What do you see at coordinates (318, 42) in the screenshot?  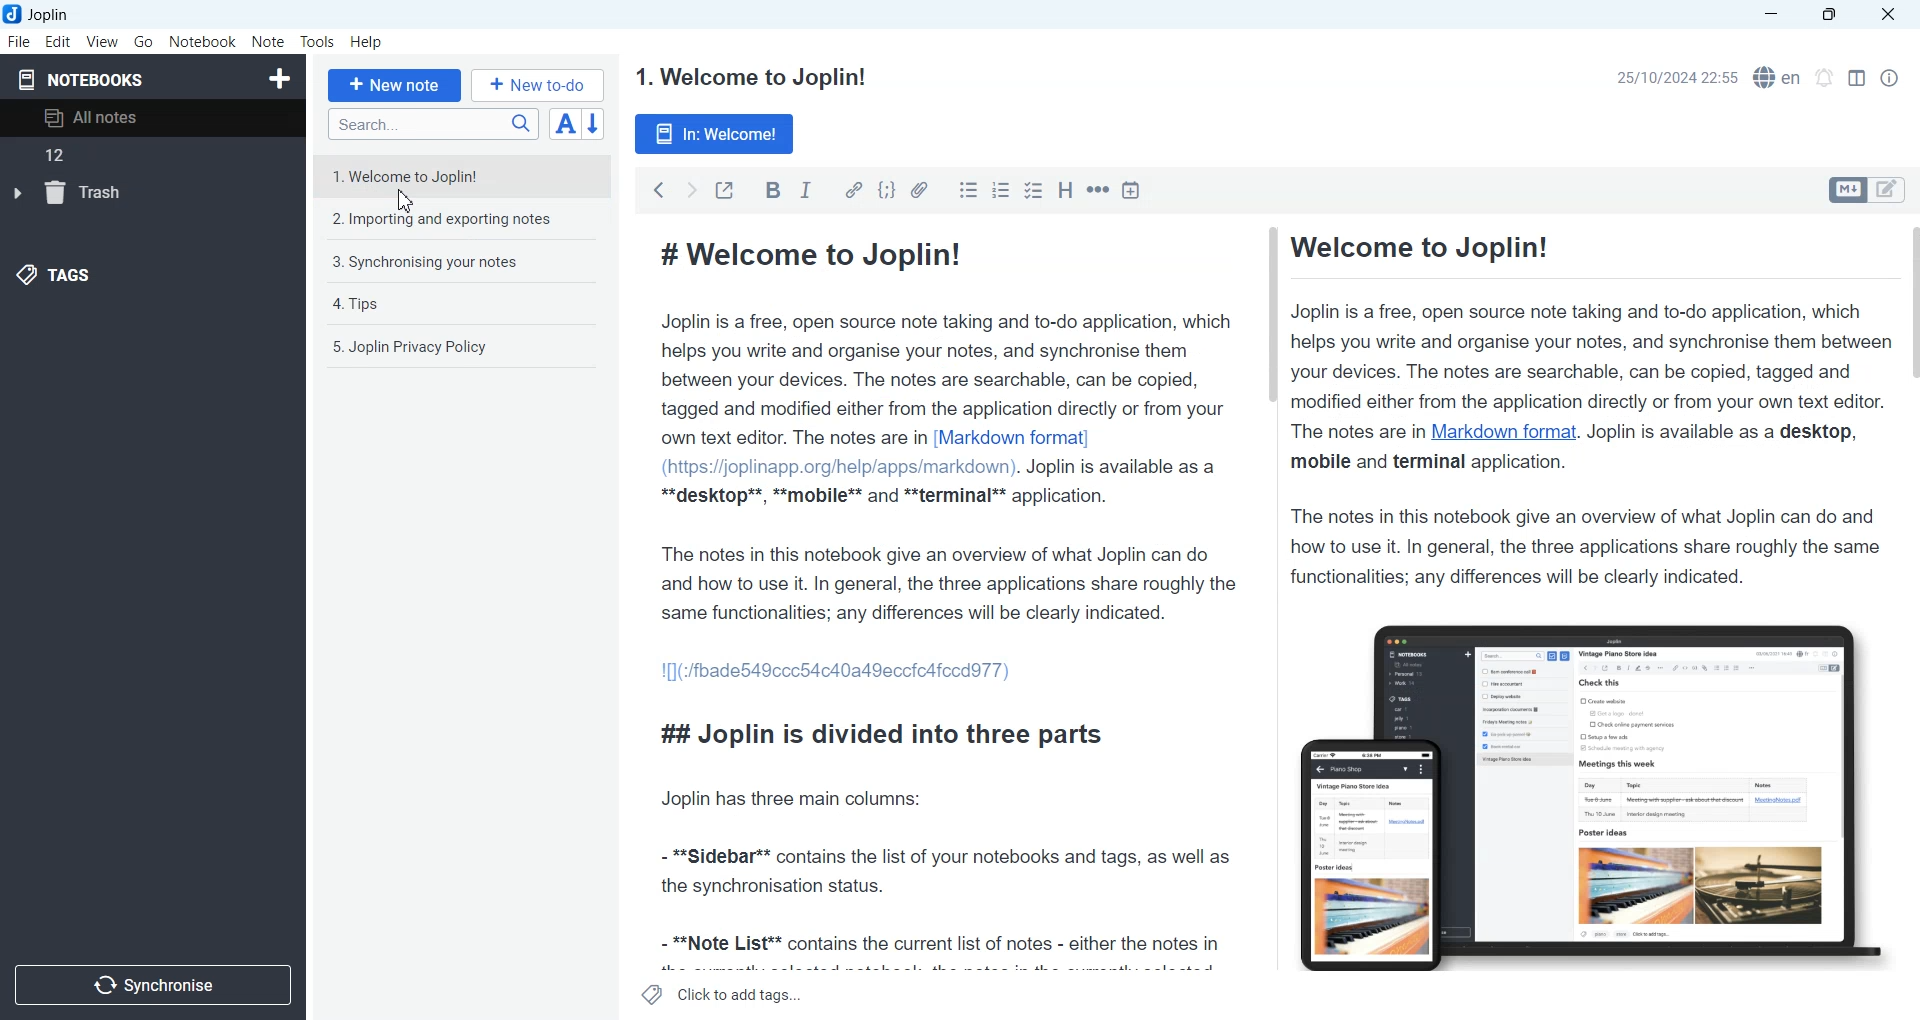 I see `Tools` at bounding box center [318, 42].